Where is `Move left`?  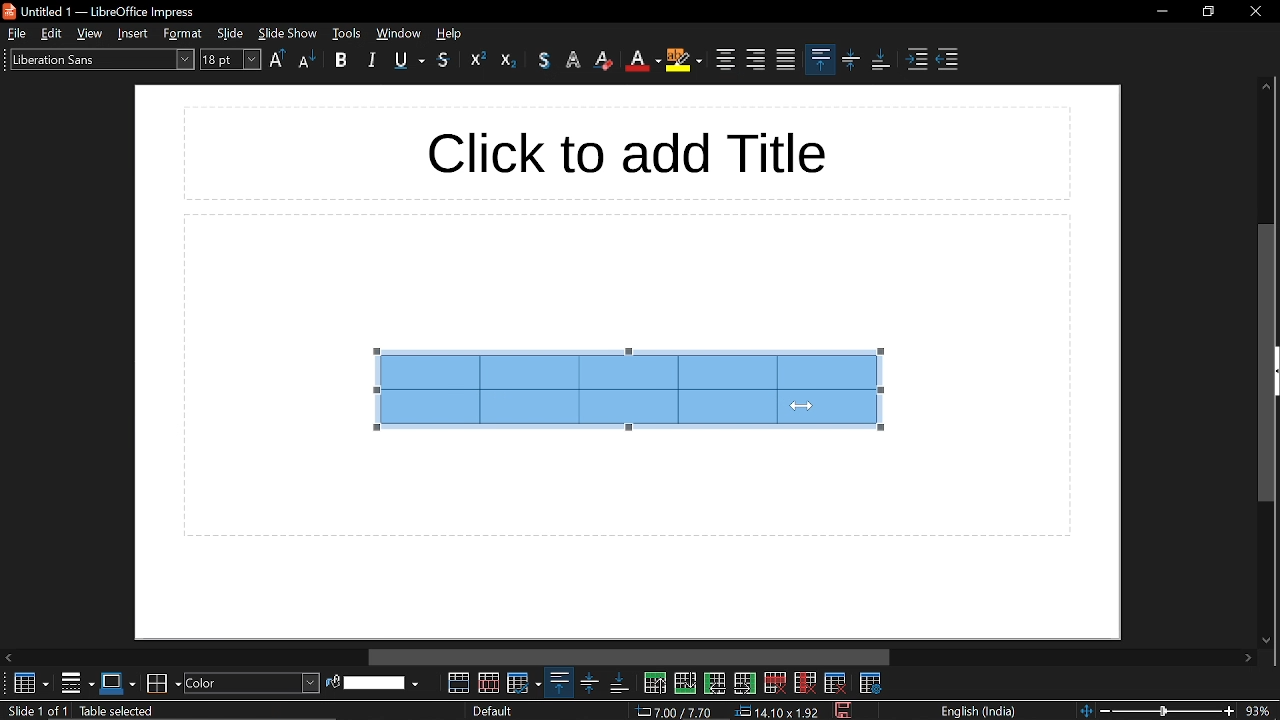
Move left is located at coordinates (10, 657).